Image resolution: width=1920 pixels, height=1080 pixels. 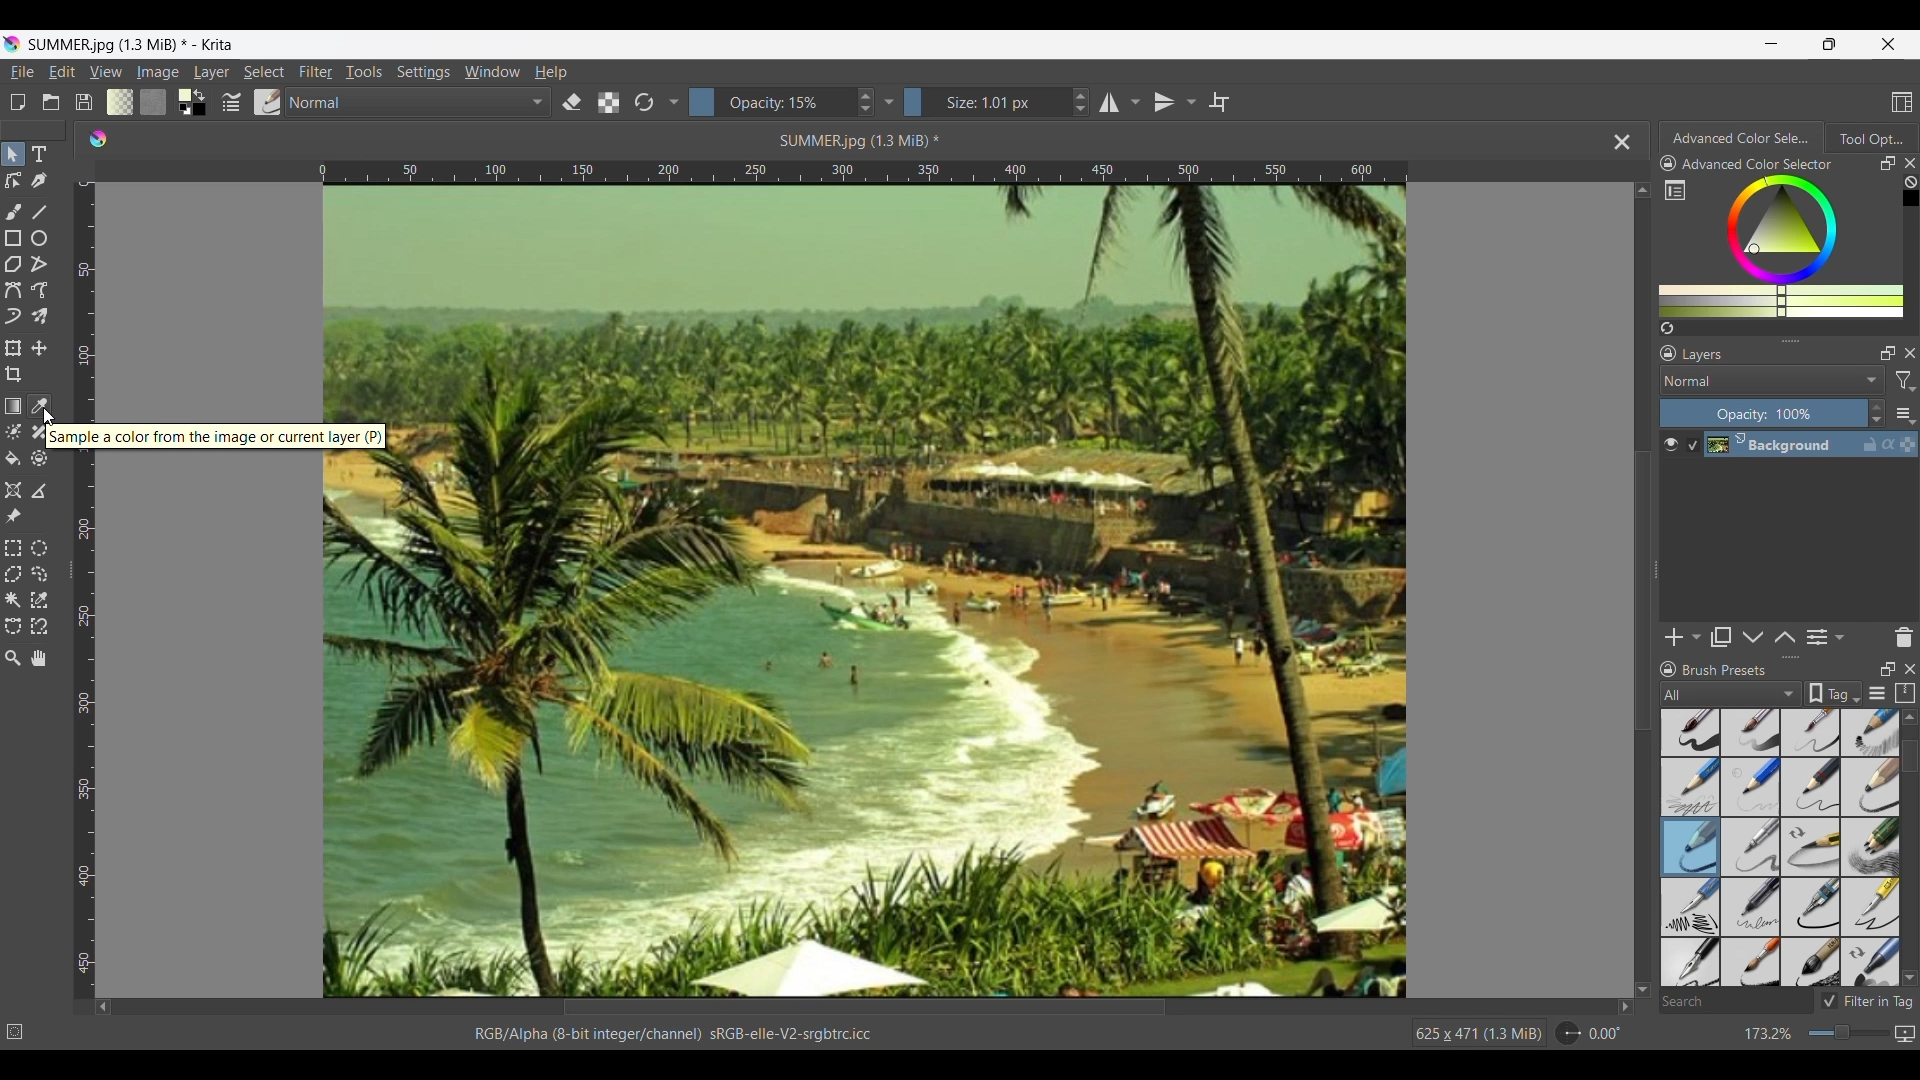 What do you see at coordinates (14, 432) in the screenshot?
I see `Colorize mask tool` at bounding box center [14, 432].